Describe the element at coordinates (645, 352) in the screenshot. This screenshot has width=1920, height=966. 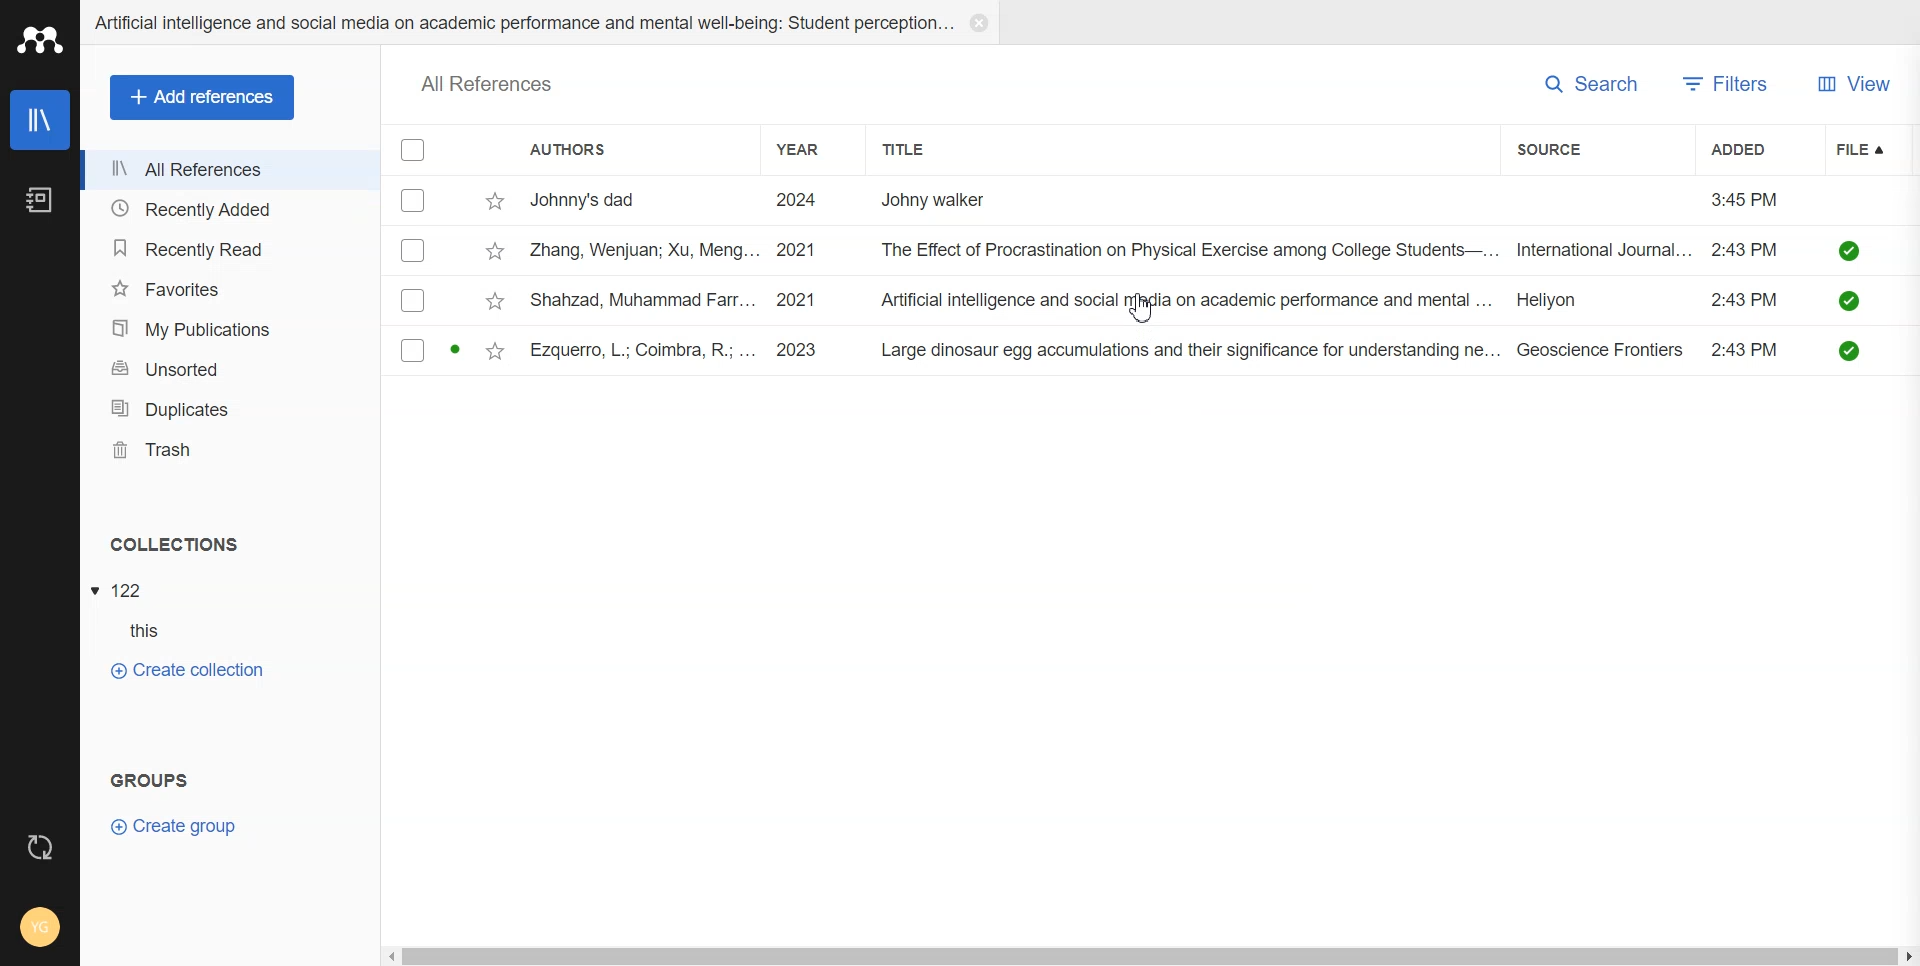
I see `ezquerro, l.; coimbra, r.; ...` at that location.